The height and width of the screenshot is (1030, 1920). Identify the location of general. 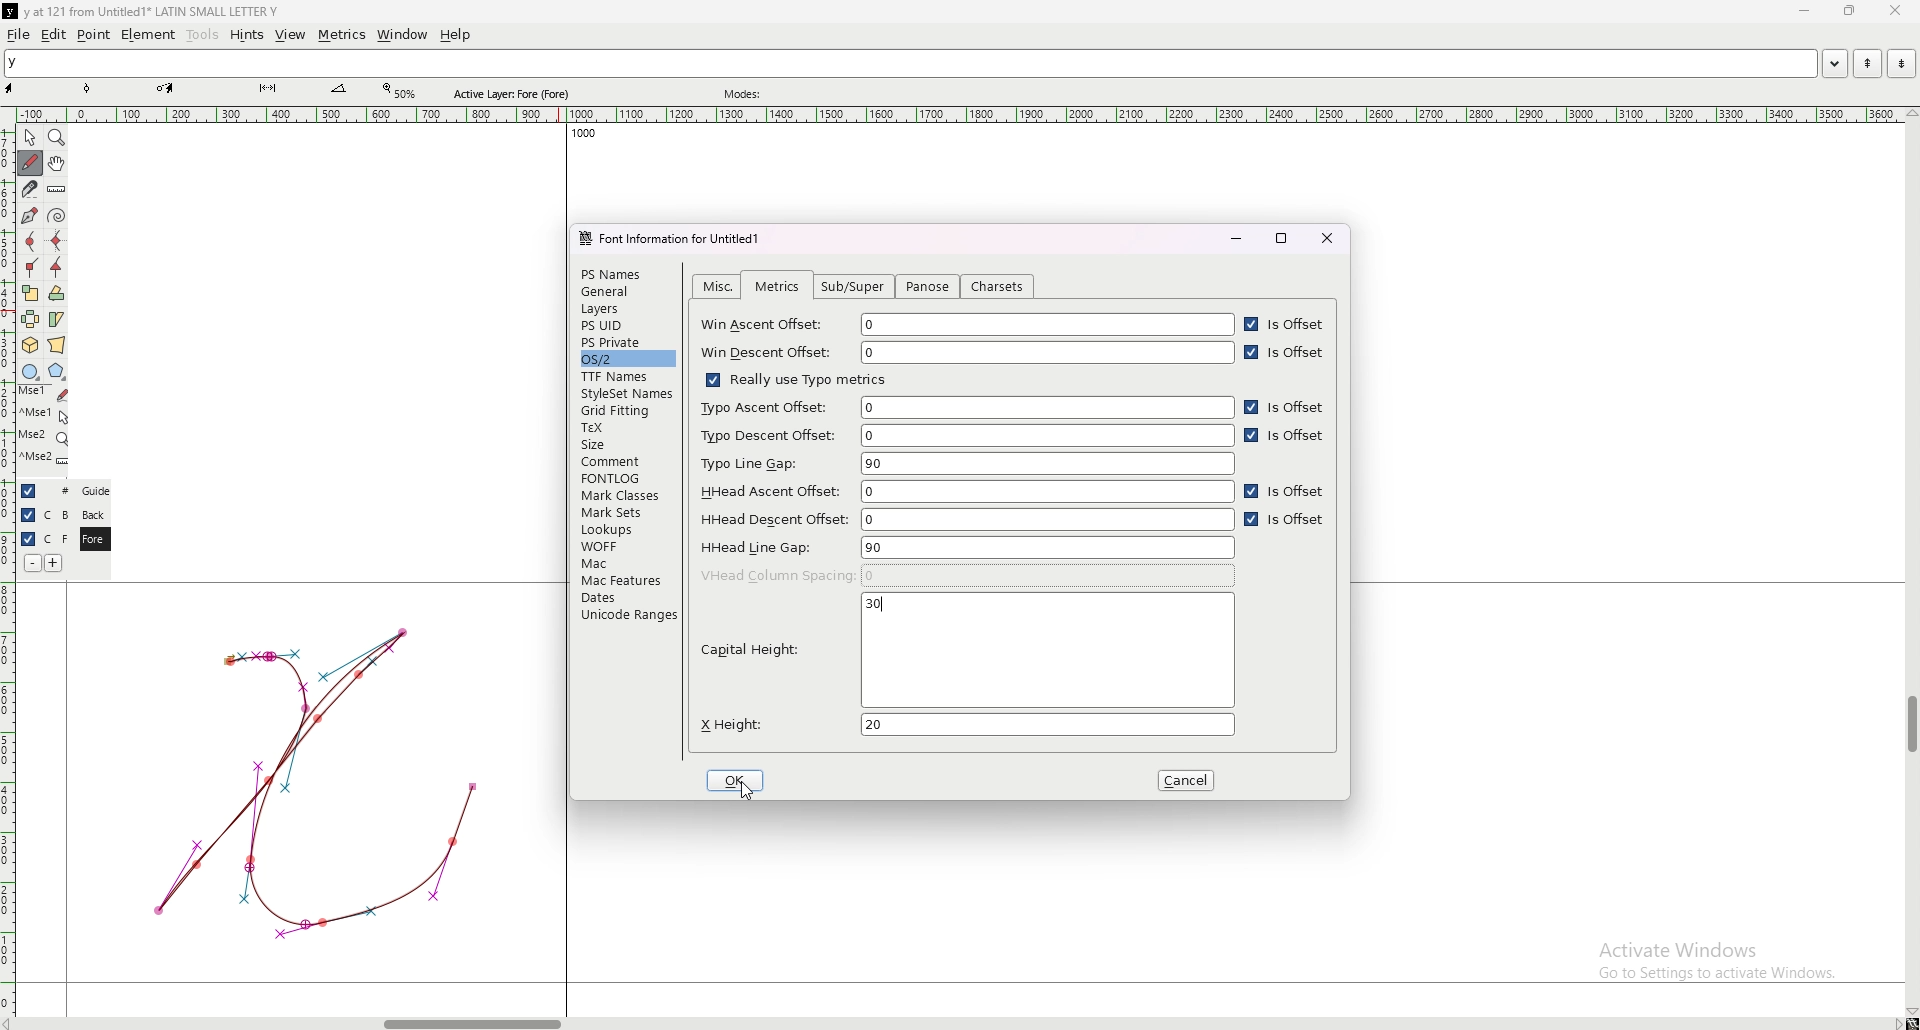
(627, 293).